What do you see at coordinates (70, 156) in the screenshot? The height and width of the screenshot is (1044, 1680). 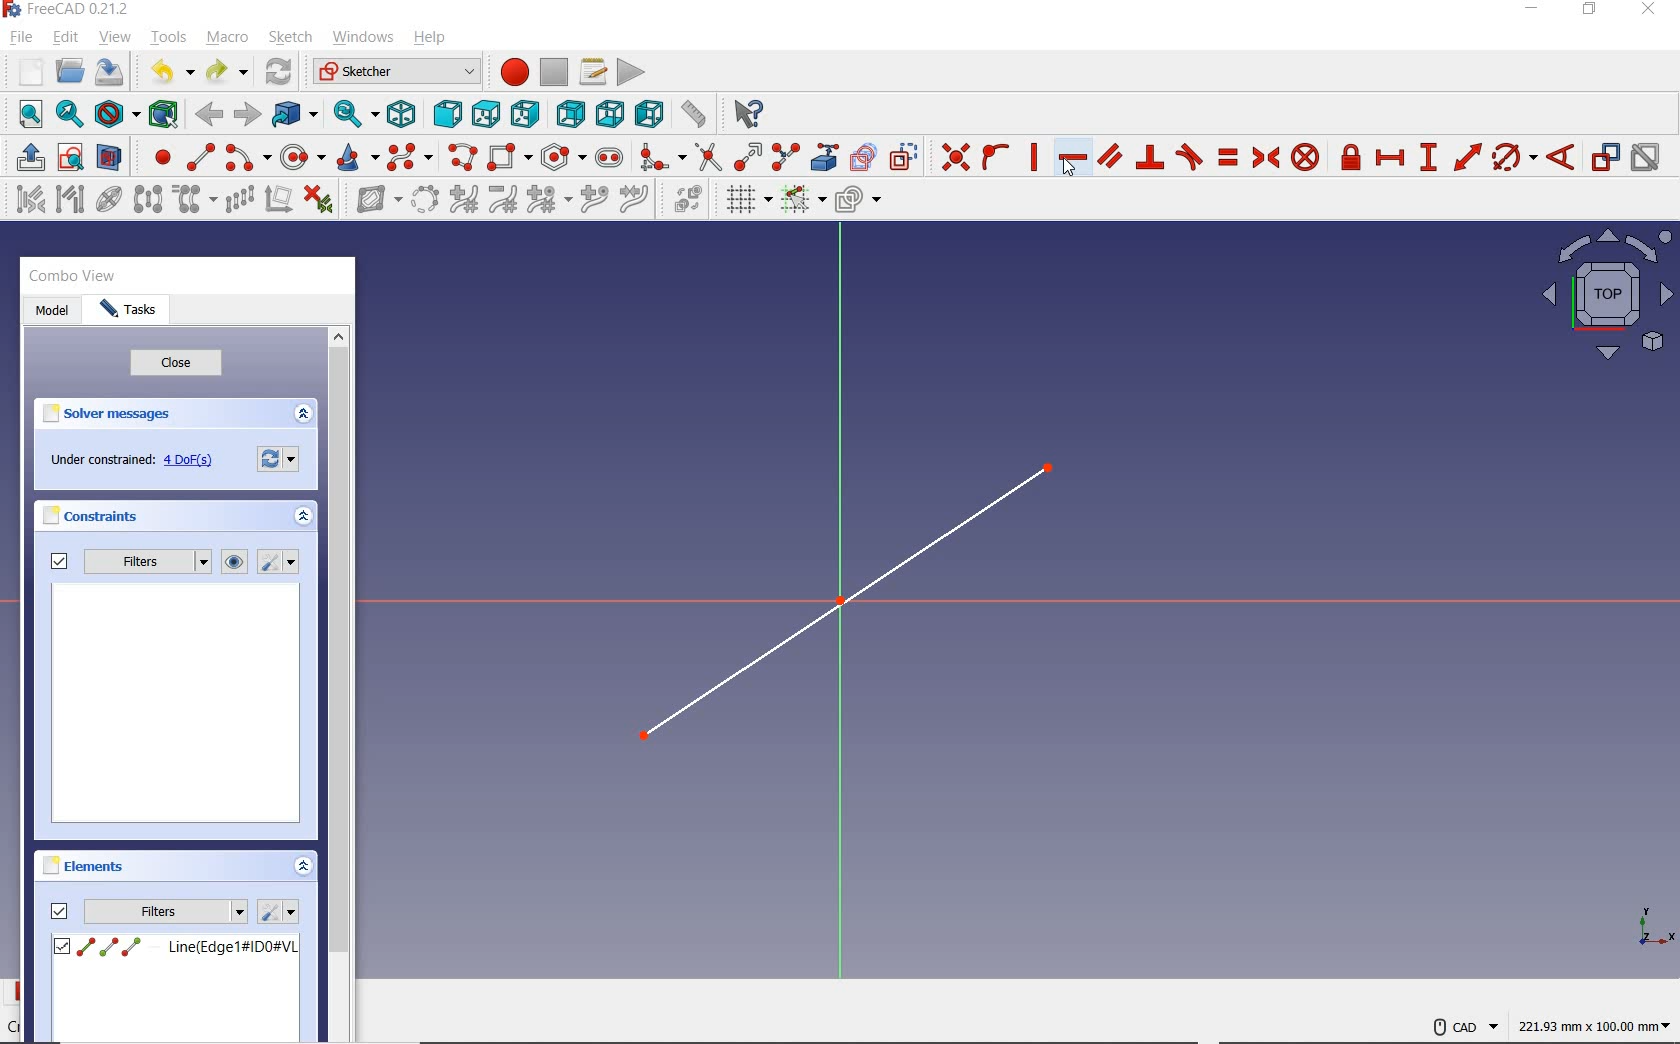 I see `VIEW SKETCH` at bounding box center [70, 156].